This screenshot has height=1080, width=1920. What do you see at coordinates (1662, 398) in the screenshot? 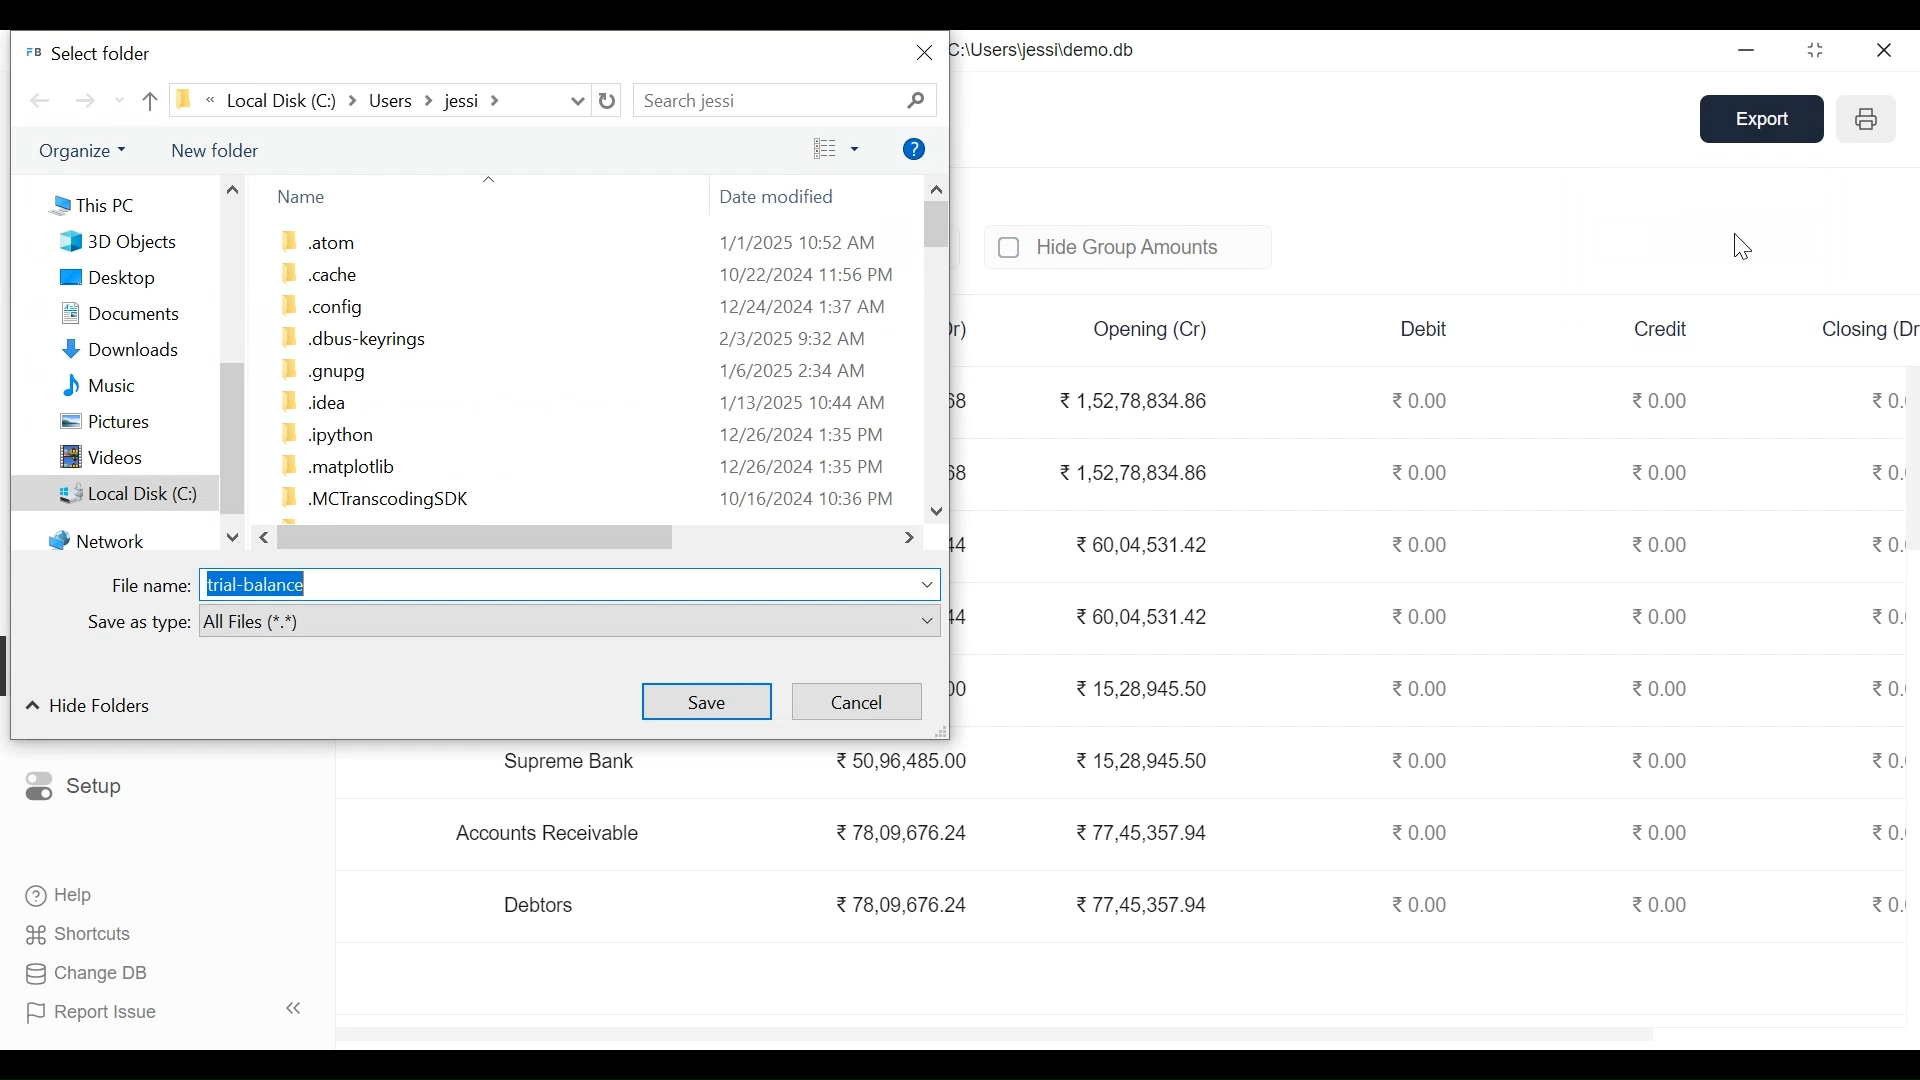
I see `0.00` at bounding box center [1662, 398].